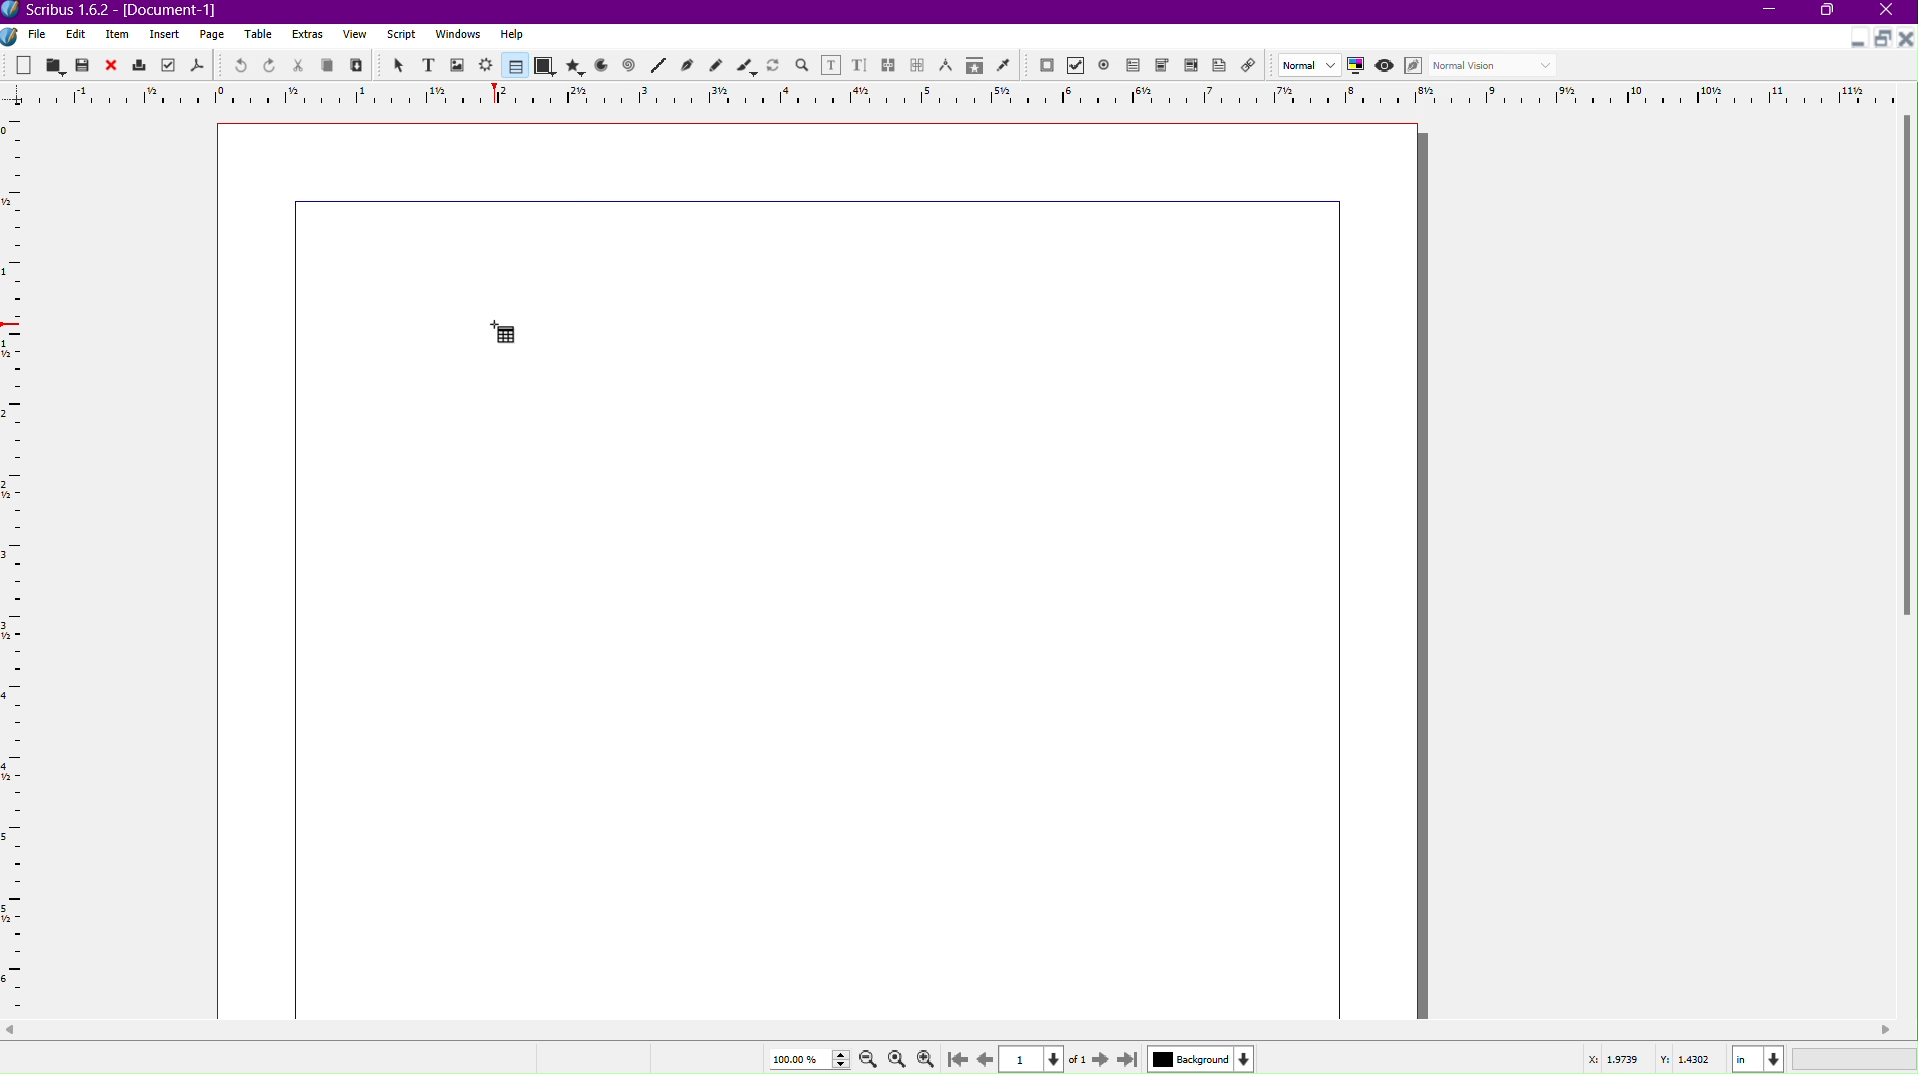  I want to click on Cut, so click(299, 65).